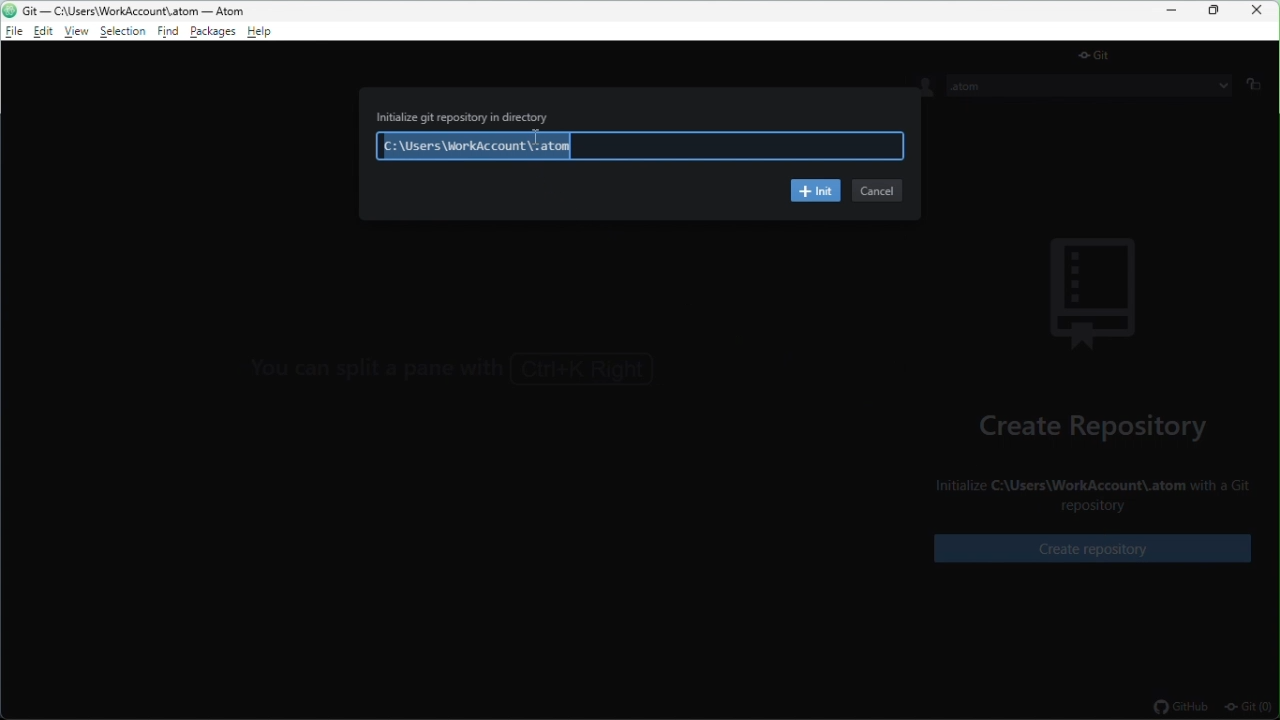 The width and height of the screenshot is (1280, 720). What do you see at coordinates (1087, 490) in the screenshot?
I see `Initialize C:\Users\WorkAccount\.atom with a Git repository` at bounding box center [1087, 490].